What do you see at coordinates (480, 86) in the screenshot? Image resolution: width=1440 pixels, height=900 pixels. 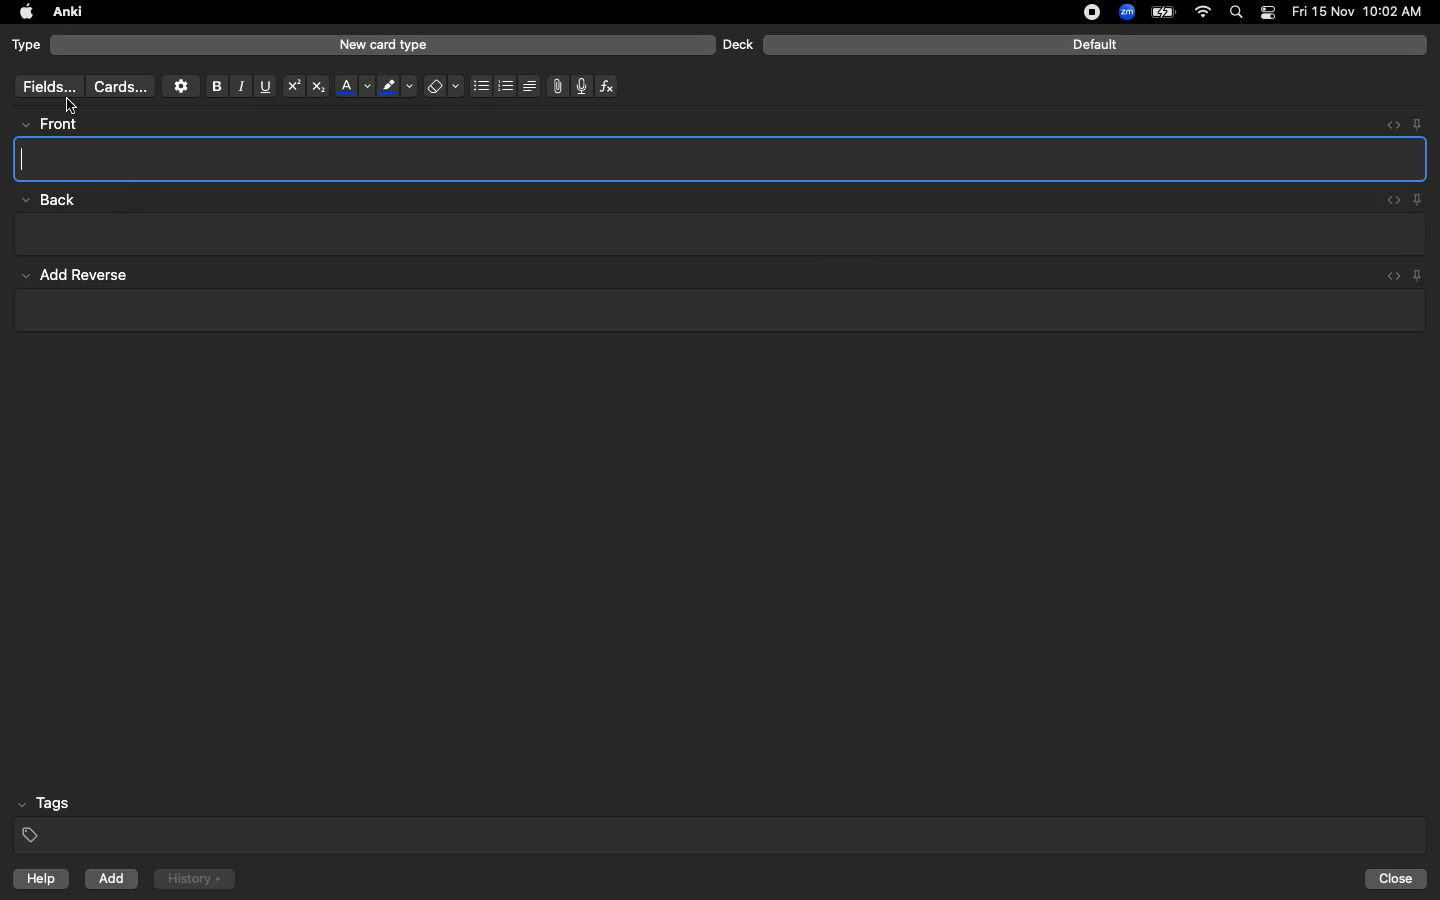 I see `Bullet` at bounding box center [480, 86].